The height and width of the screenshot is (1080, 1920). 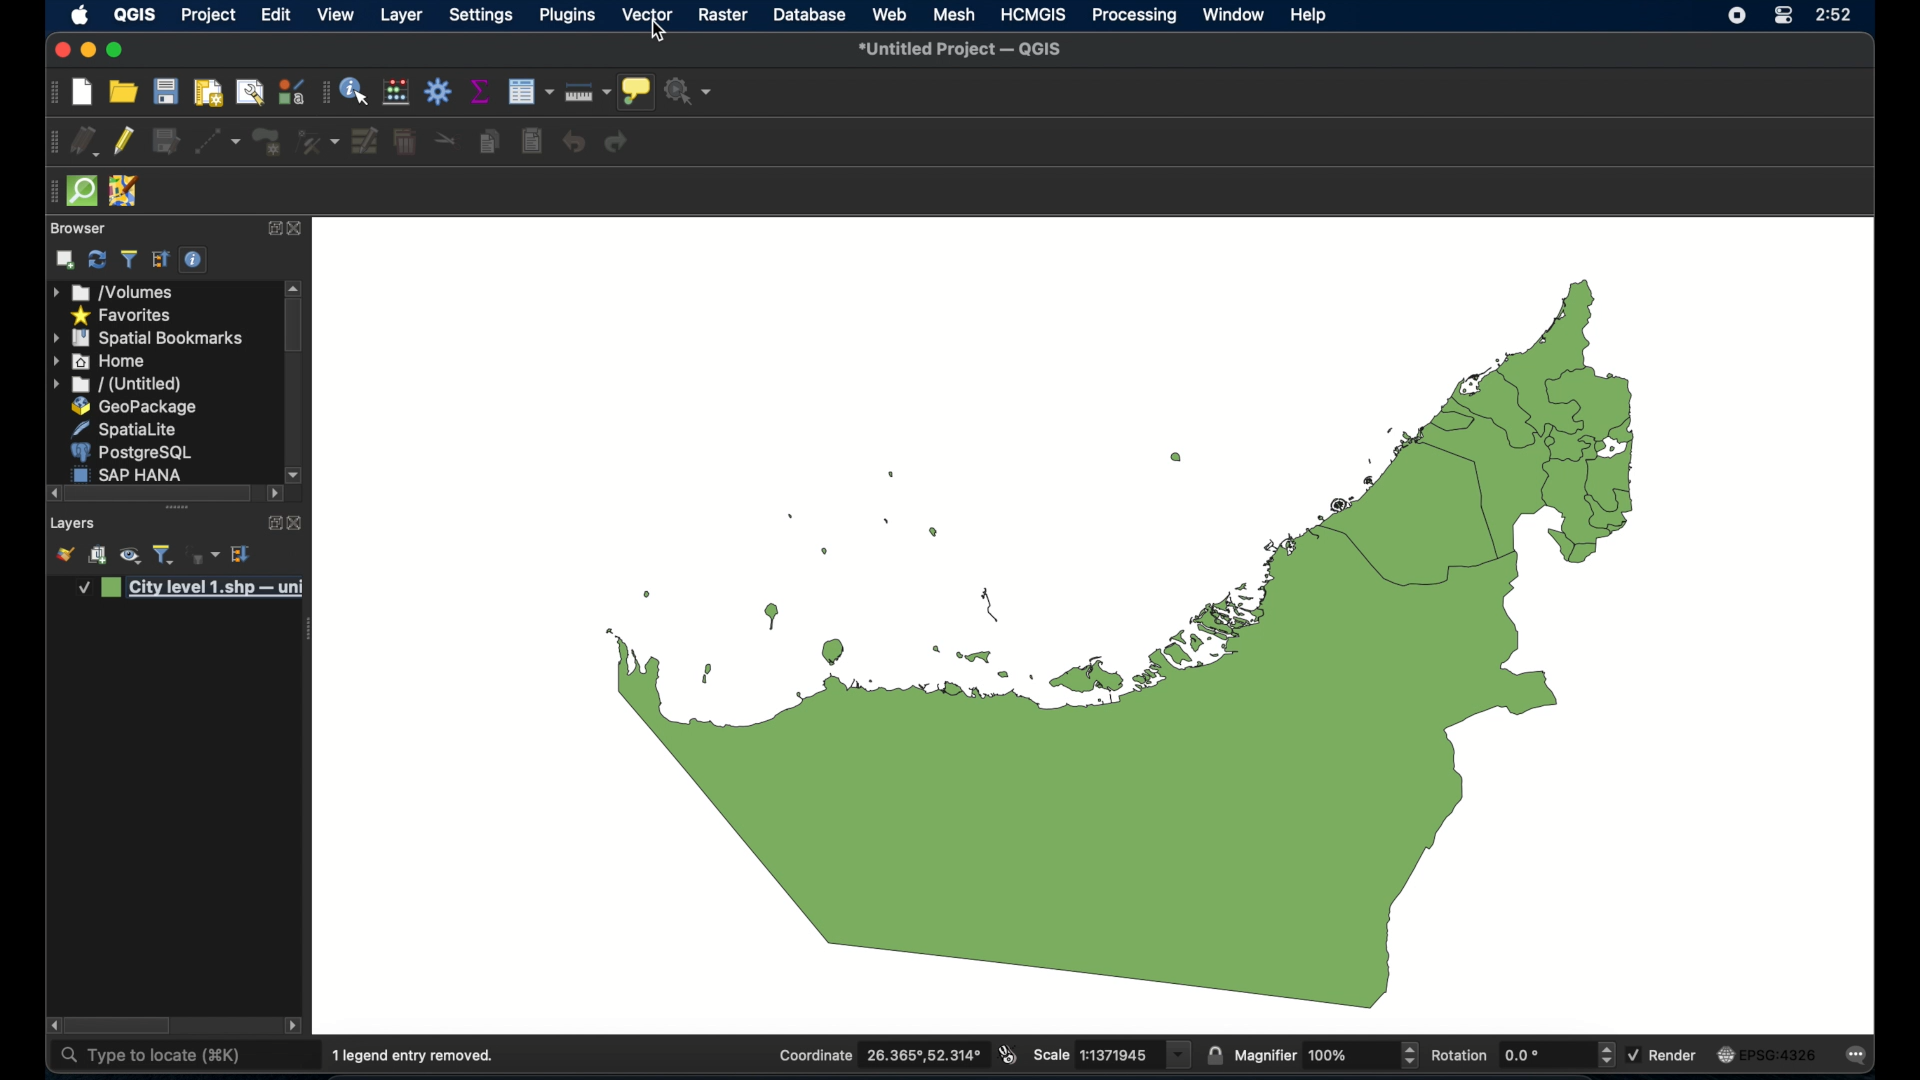 What do you see at coordinates (98, 556) in the screenshot?
I see `add group` at bounding box center [98, 556].